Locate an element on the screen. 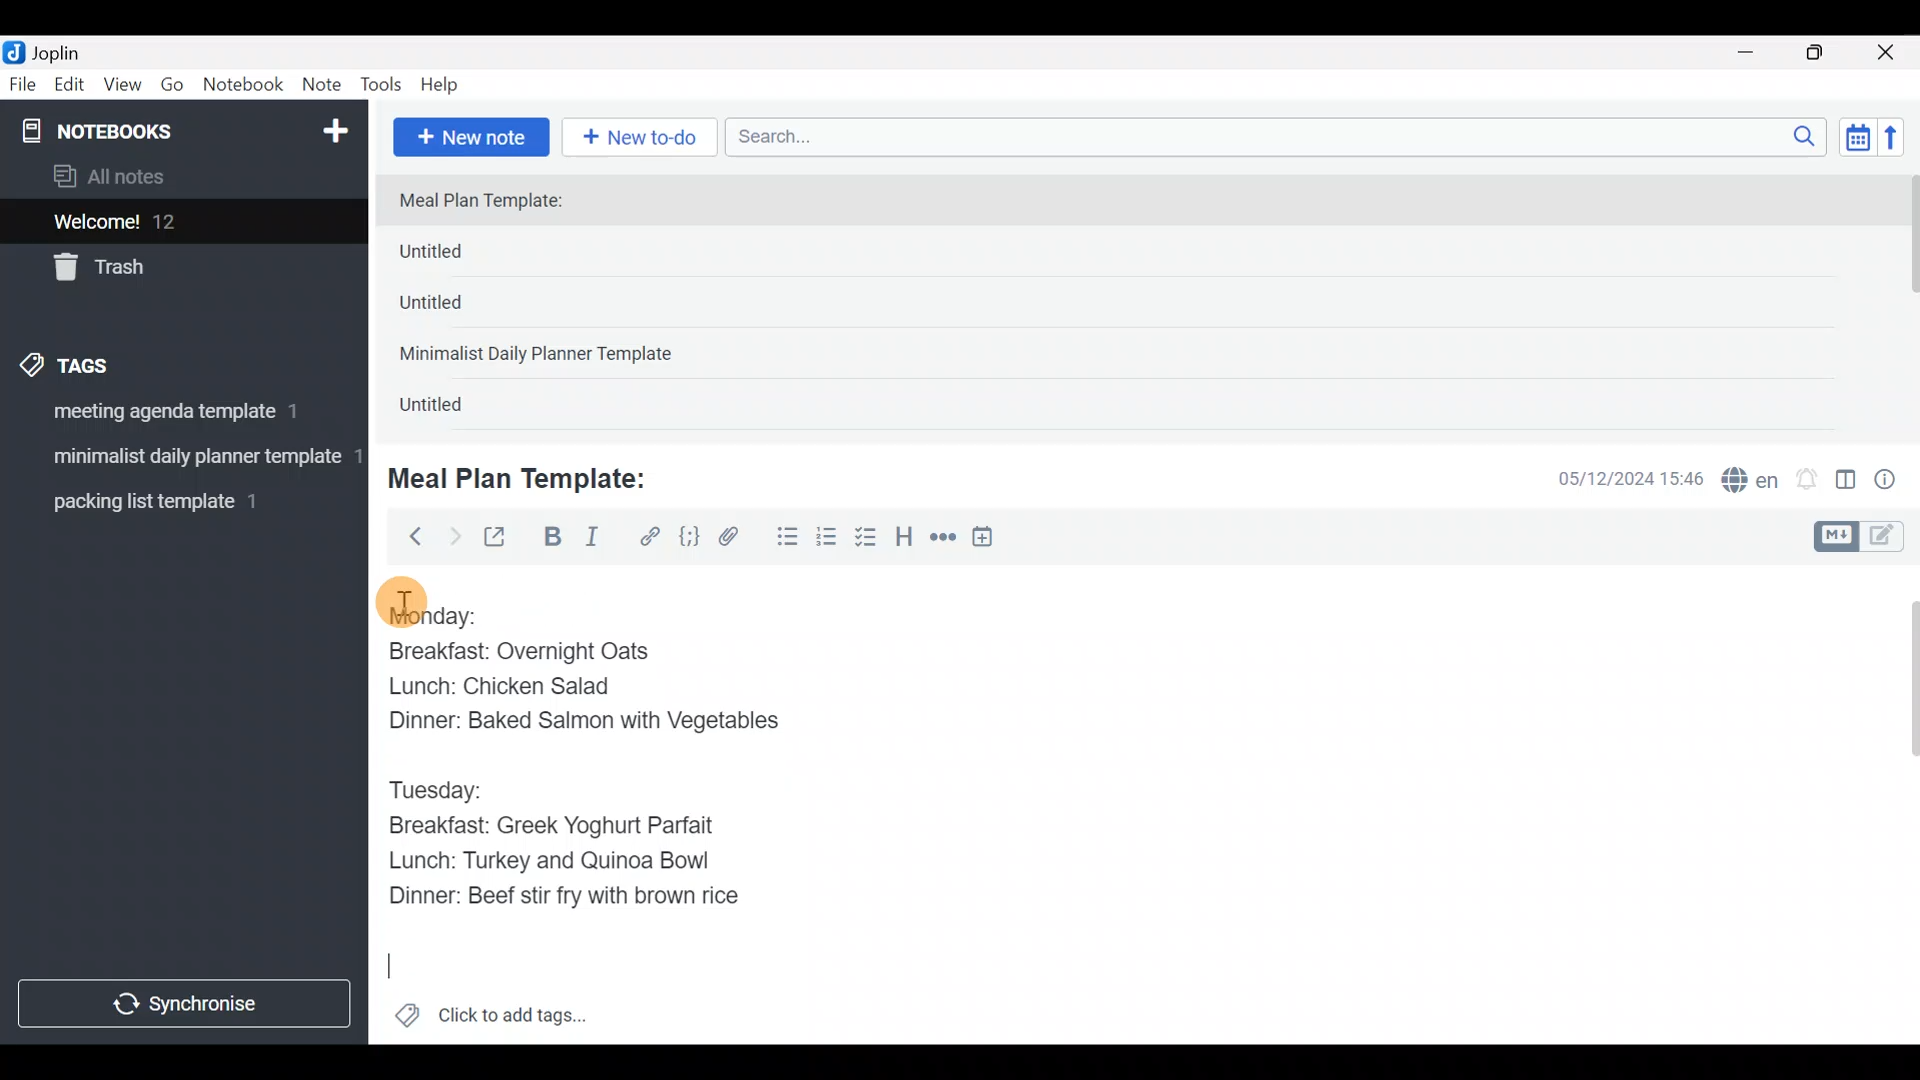  Italic is located at coordinates (590, 541).